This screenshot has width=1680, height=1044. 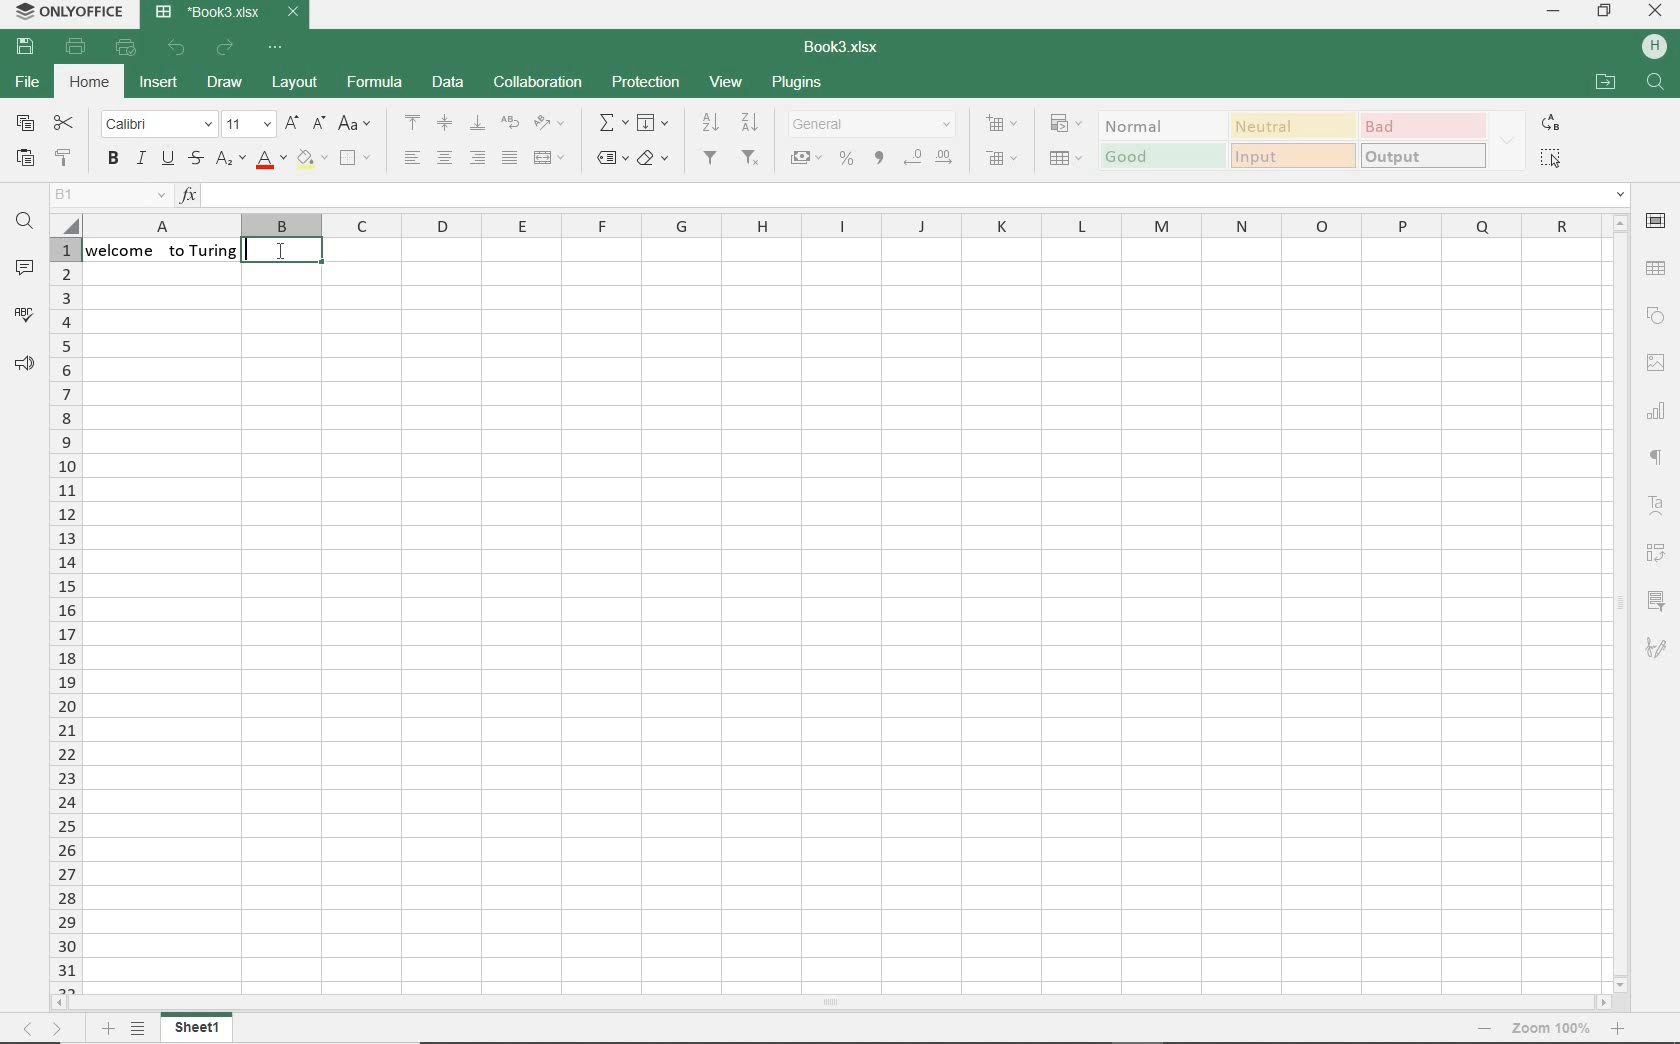 I want to click on bold, so click(x=114, y=160).